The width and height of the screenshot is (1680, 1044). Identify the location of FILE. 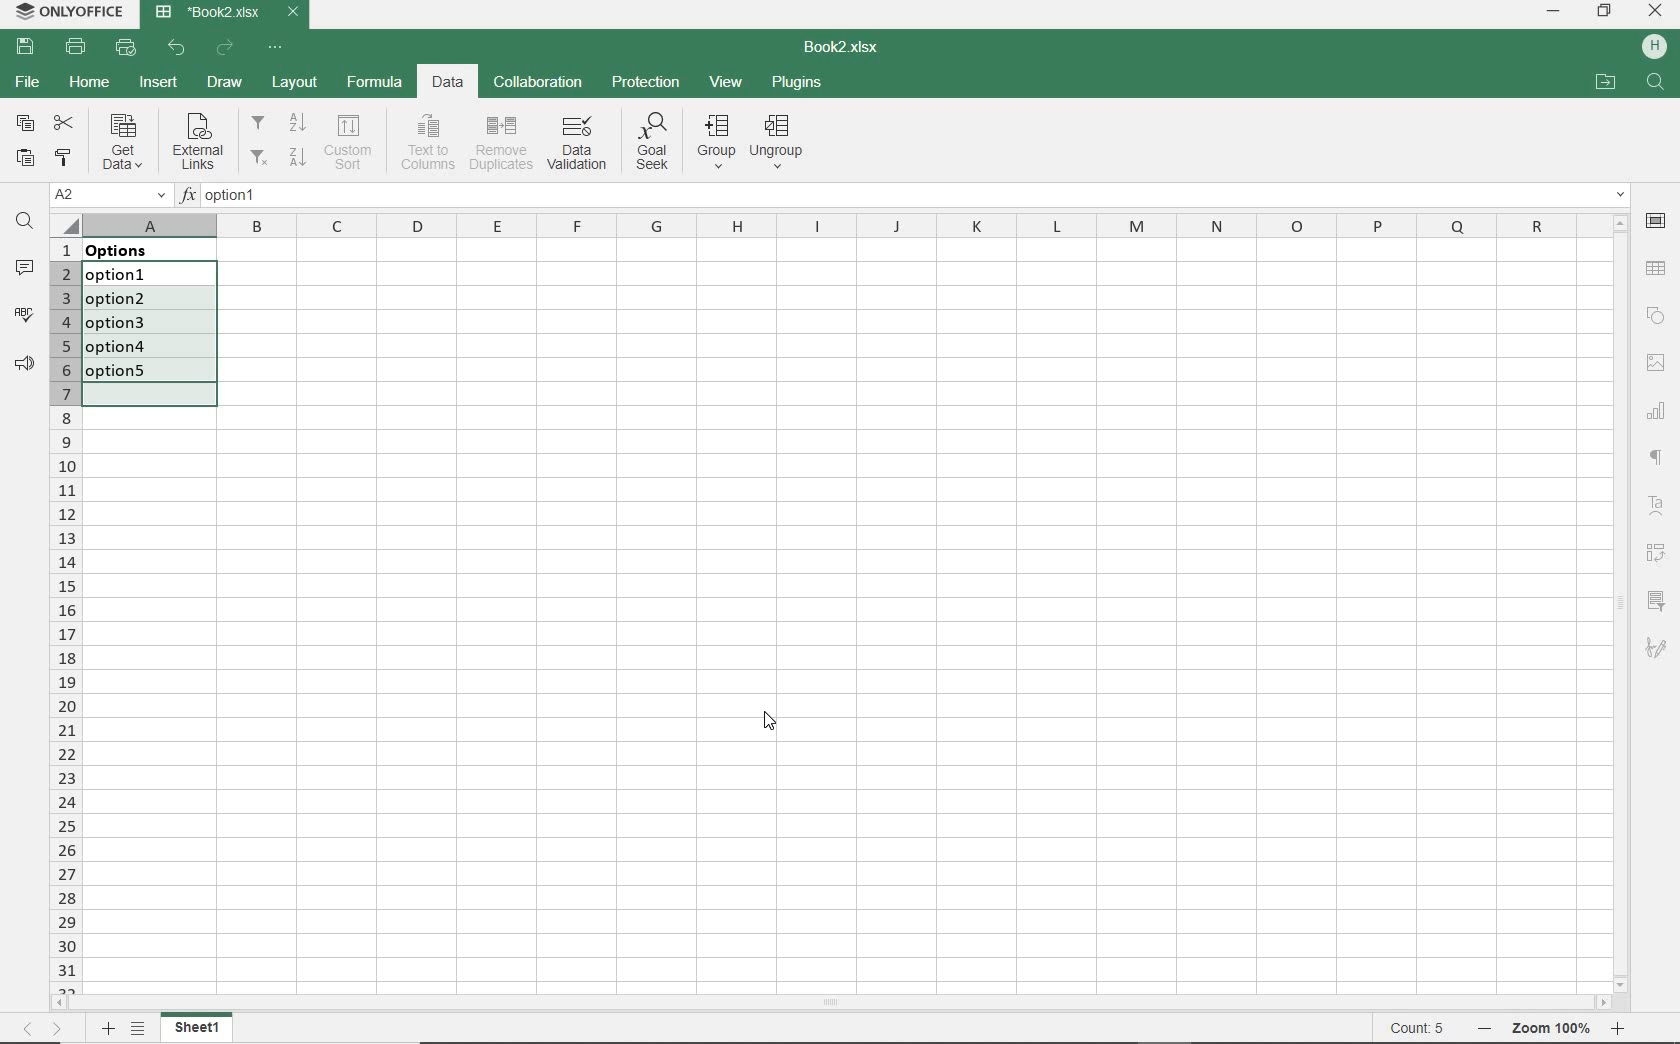
(26, 85).